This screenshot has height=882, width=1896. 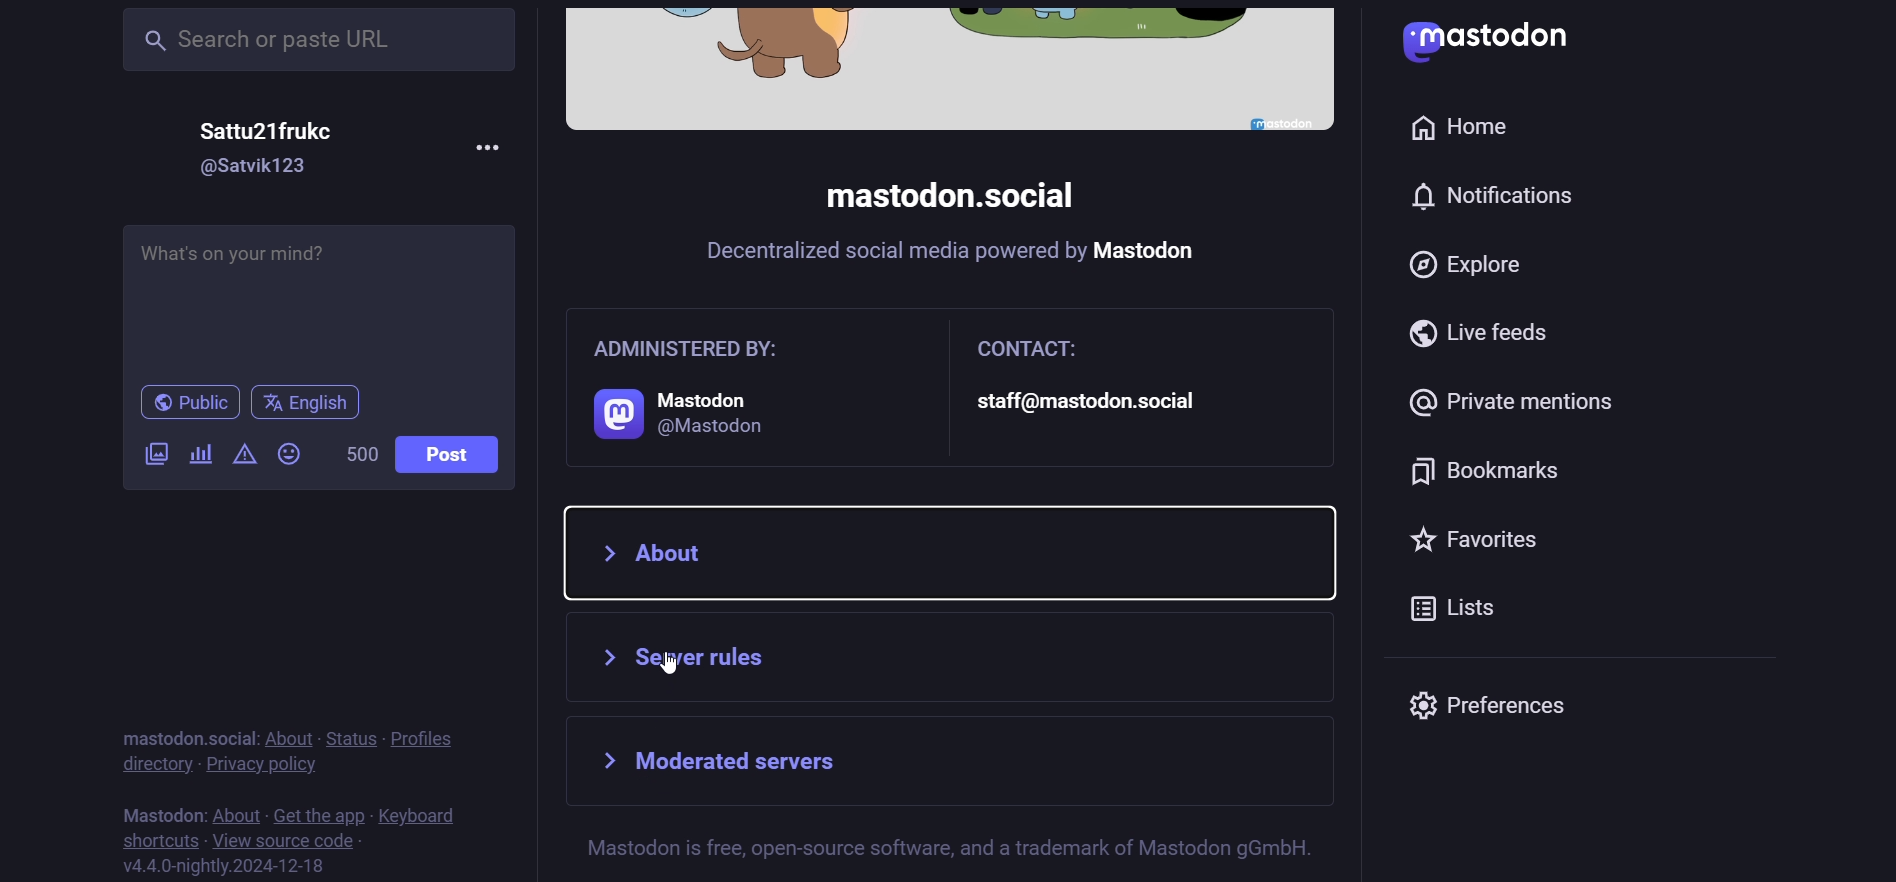 What do you see at coordinates (427, 736) in the screenshot?
I see `profiles` at bounding box center [427, 736].